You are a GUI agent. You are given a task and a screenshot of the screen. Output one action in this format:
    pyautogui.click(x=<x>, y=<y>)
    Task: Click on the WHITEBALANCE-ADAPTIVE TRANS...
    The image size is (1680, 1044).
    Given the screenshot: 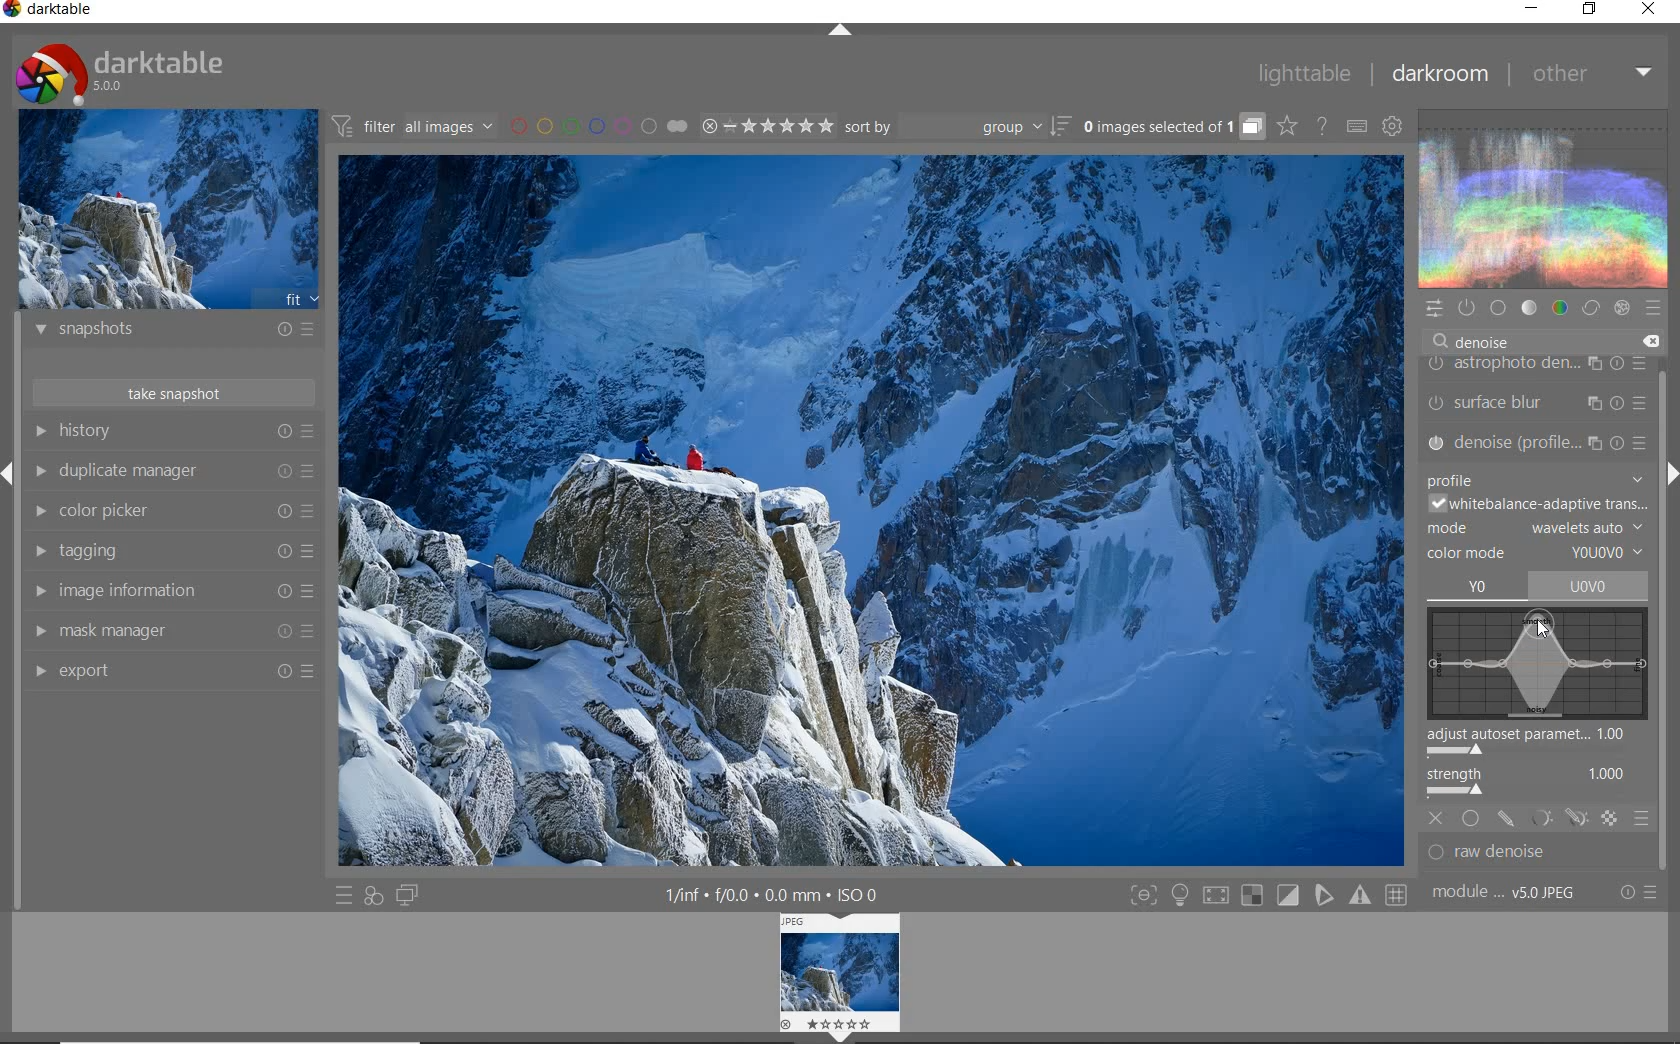 What is the action you would take?
    pyautogui.click(x=1538, y=502)
    